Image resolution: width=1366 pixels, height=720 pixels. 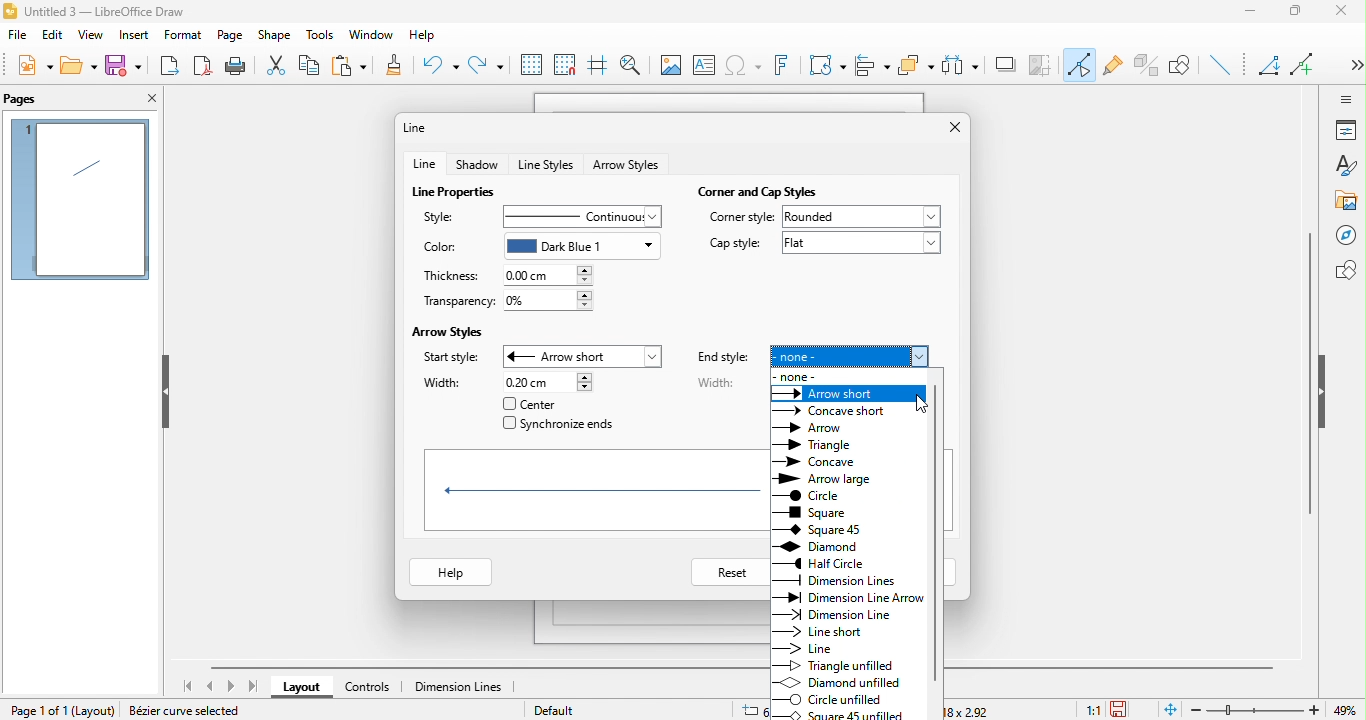 What do you see at coordinates (864, 217) in the screenshot?
I see `rounded` at bounding box center [864, 217].